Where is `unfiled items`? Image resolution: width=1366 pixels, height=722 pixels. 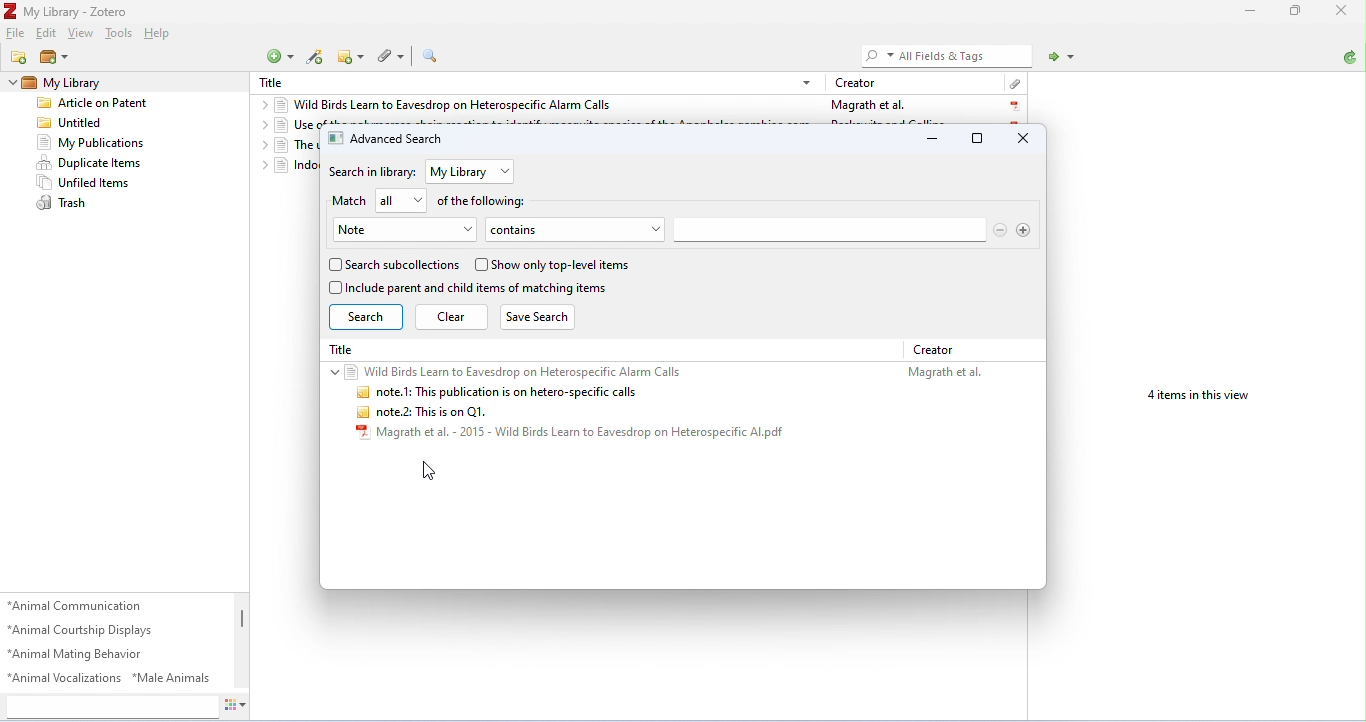
unfiled items is located at coordinates (83, 182).